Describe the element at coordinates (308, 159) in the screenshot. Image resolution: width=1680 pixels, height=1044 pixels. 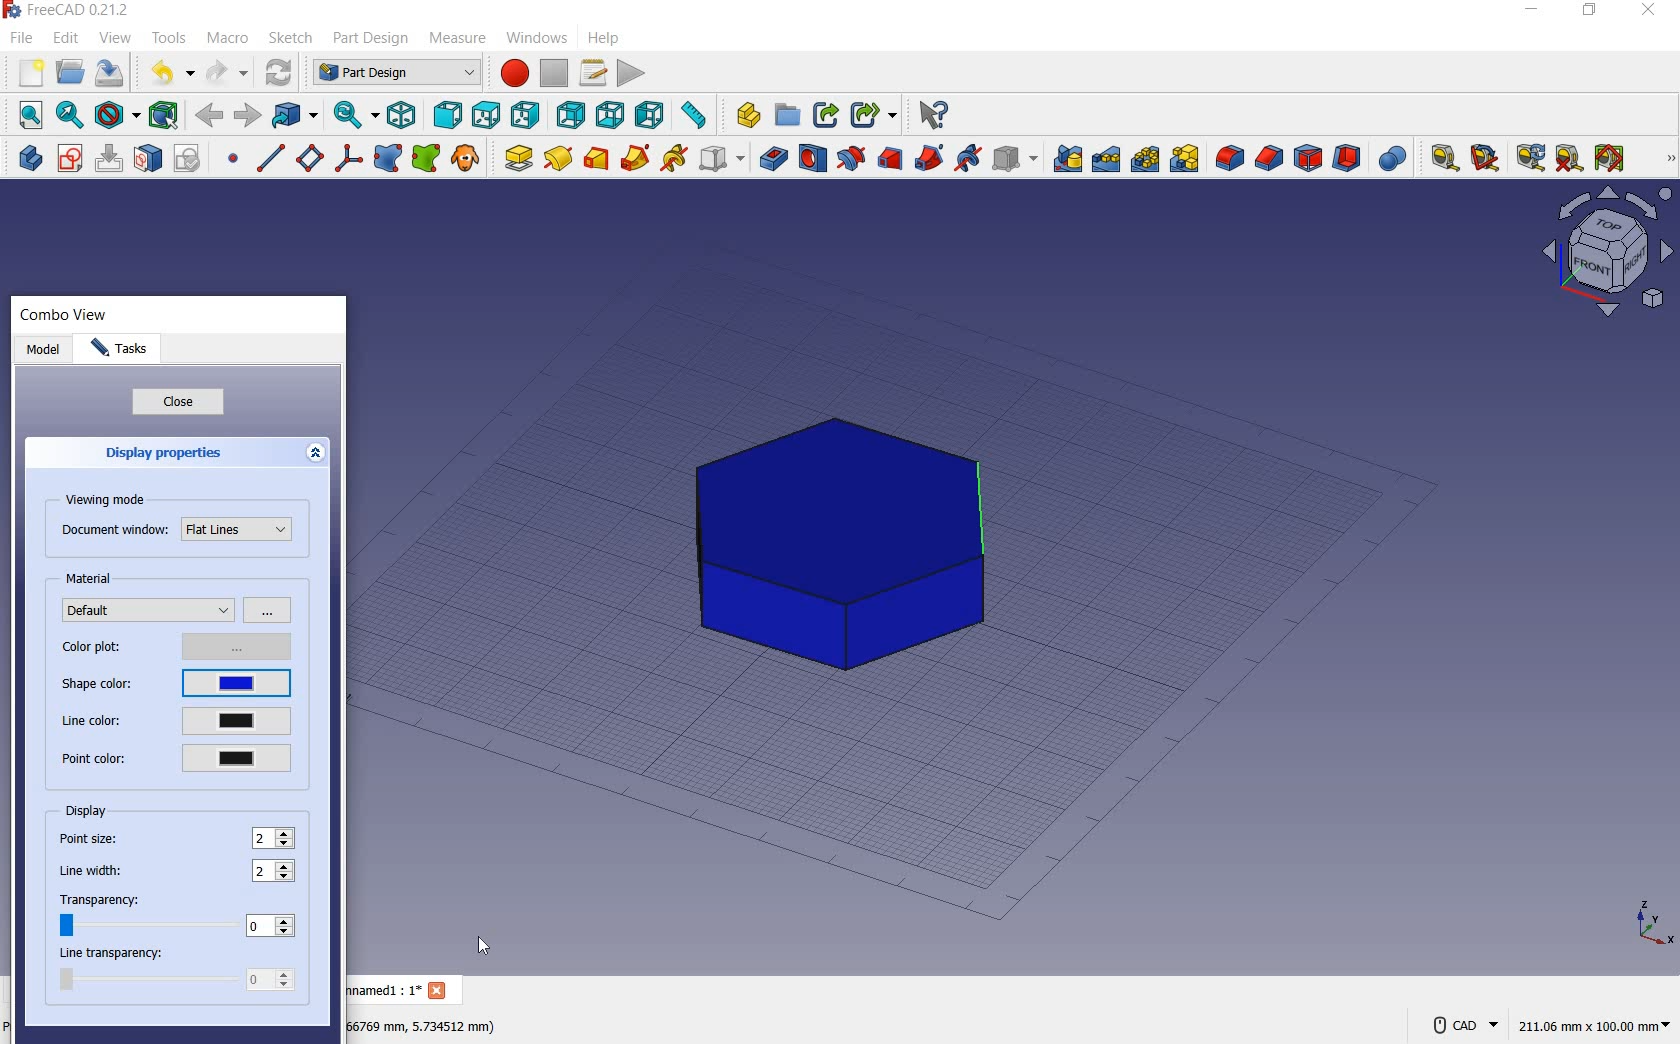
I see `create a datum plane` at that location.